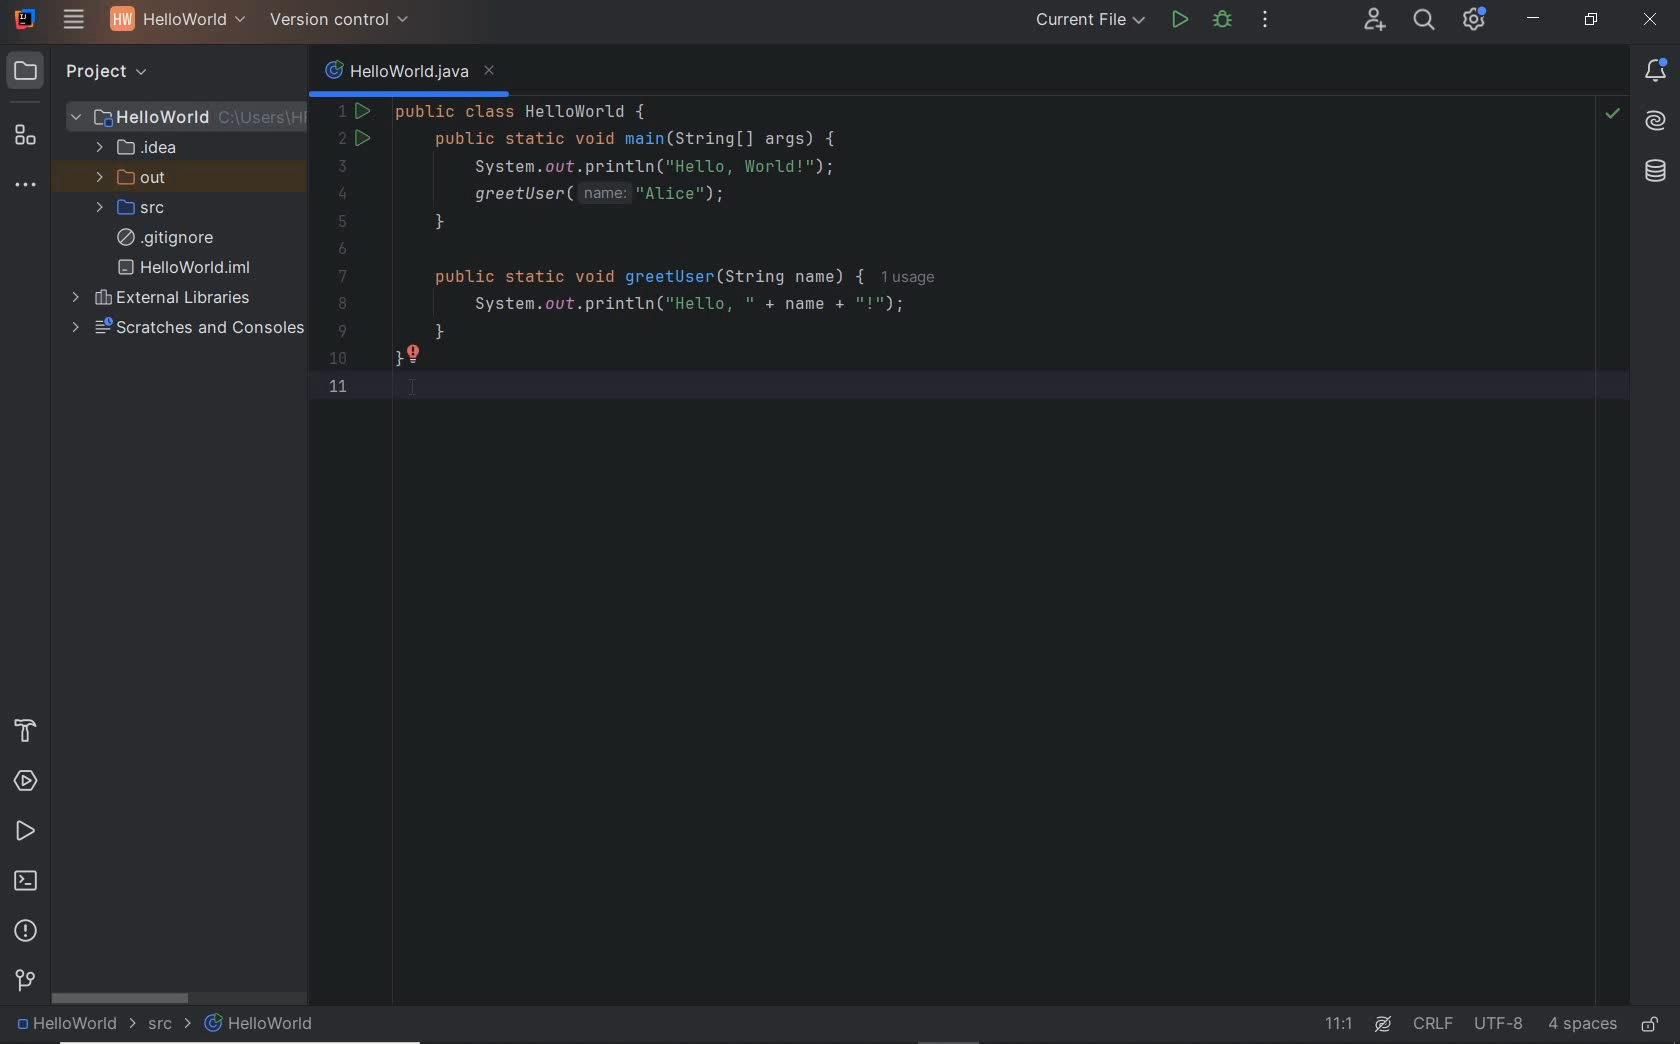  What do you see at coordinates (173, 22) in the screenshot?
I see `HelloWorld(Project name)` at bounding box center [173, 22].